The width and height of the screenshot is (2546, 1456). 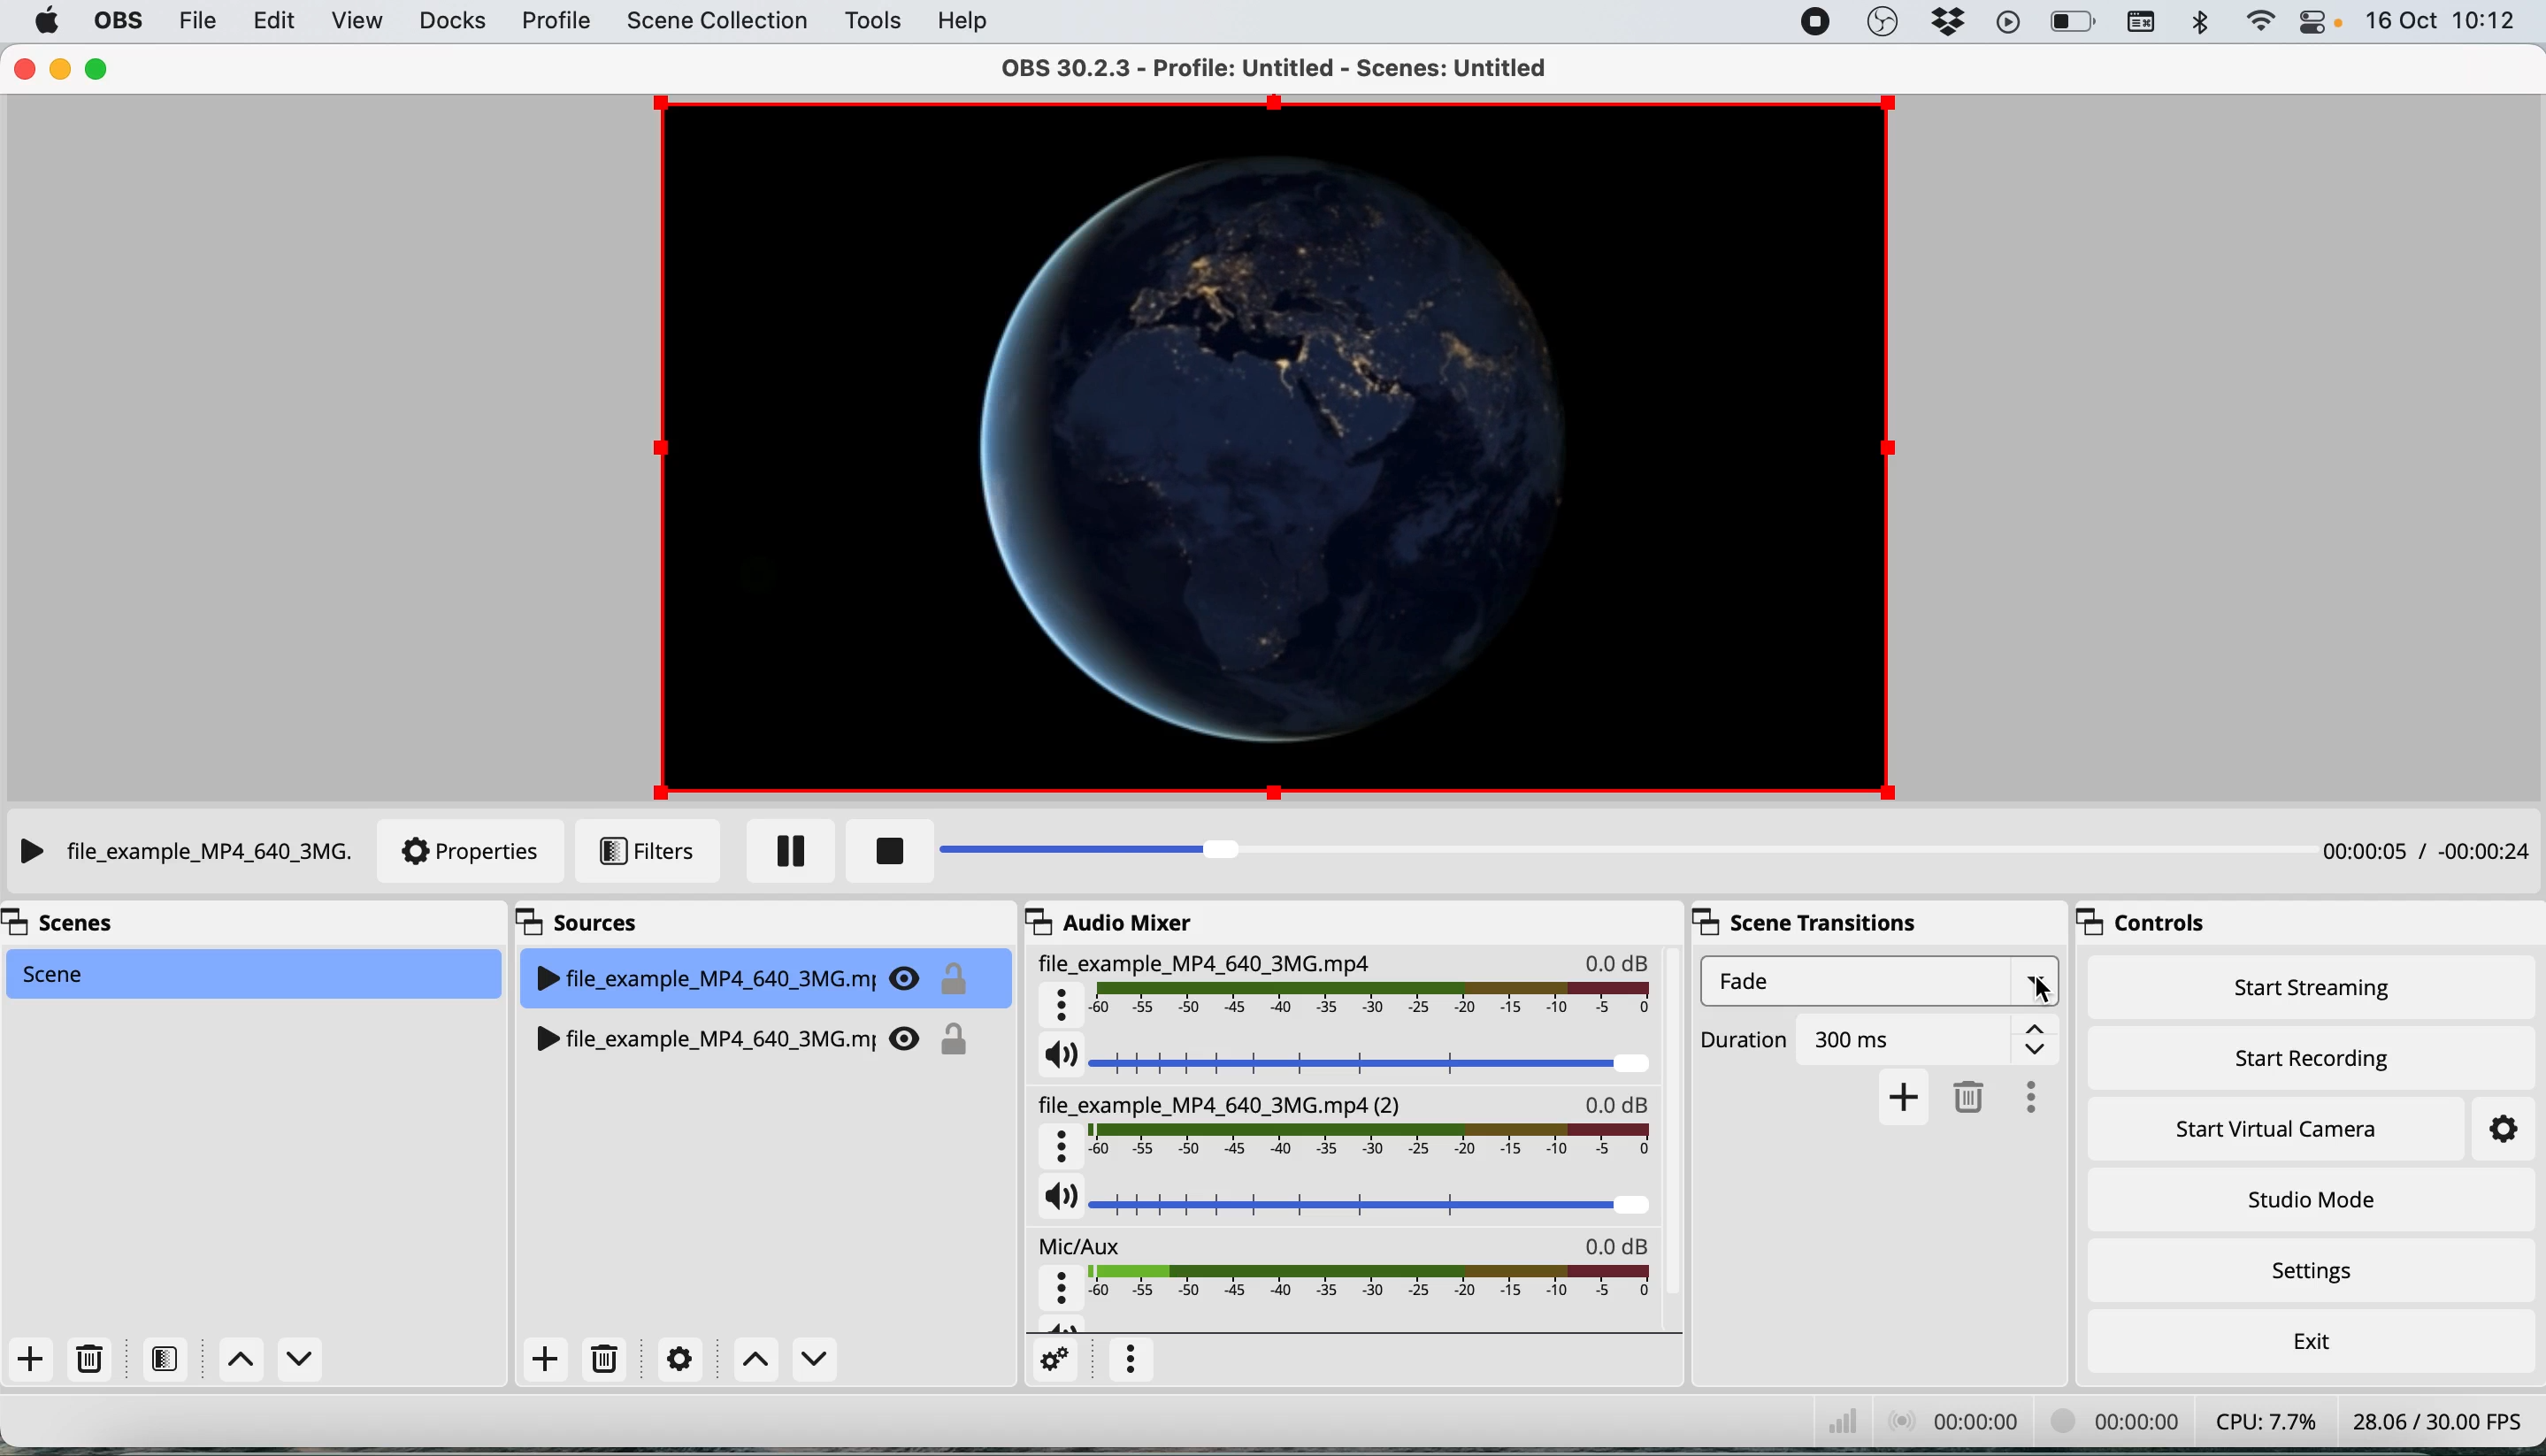 What do you see at coordinates (2013, 24) in the screenshot?
I see `playback` at bounding box center [2013, 24].